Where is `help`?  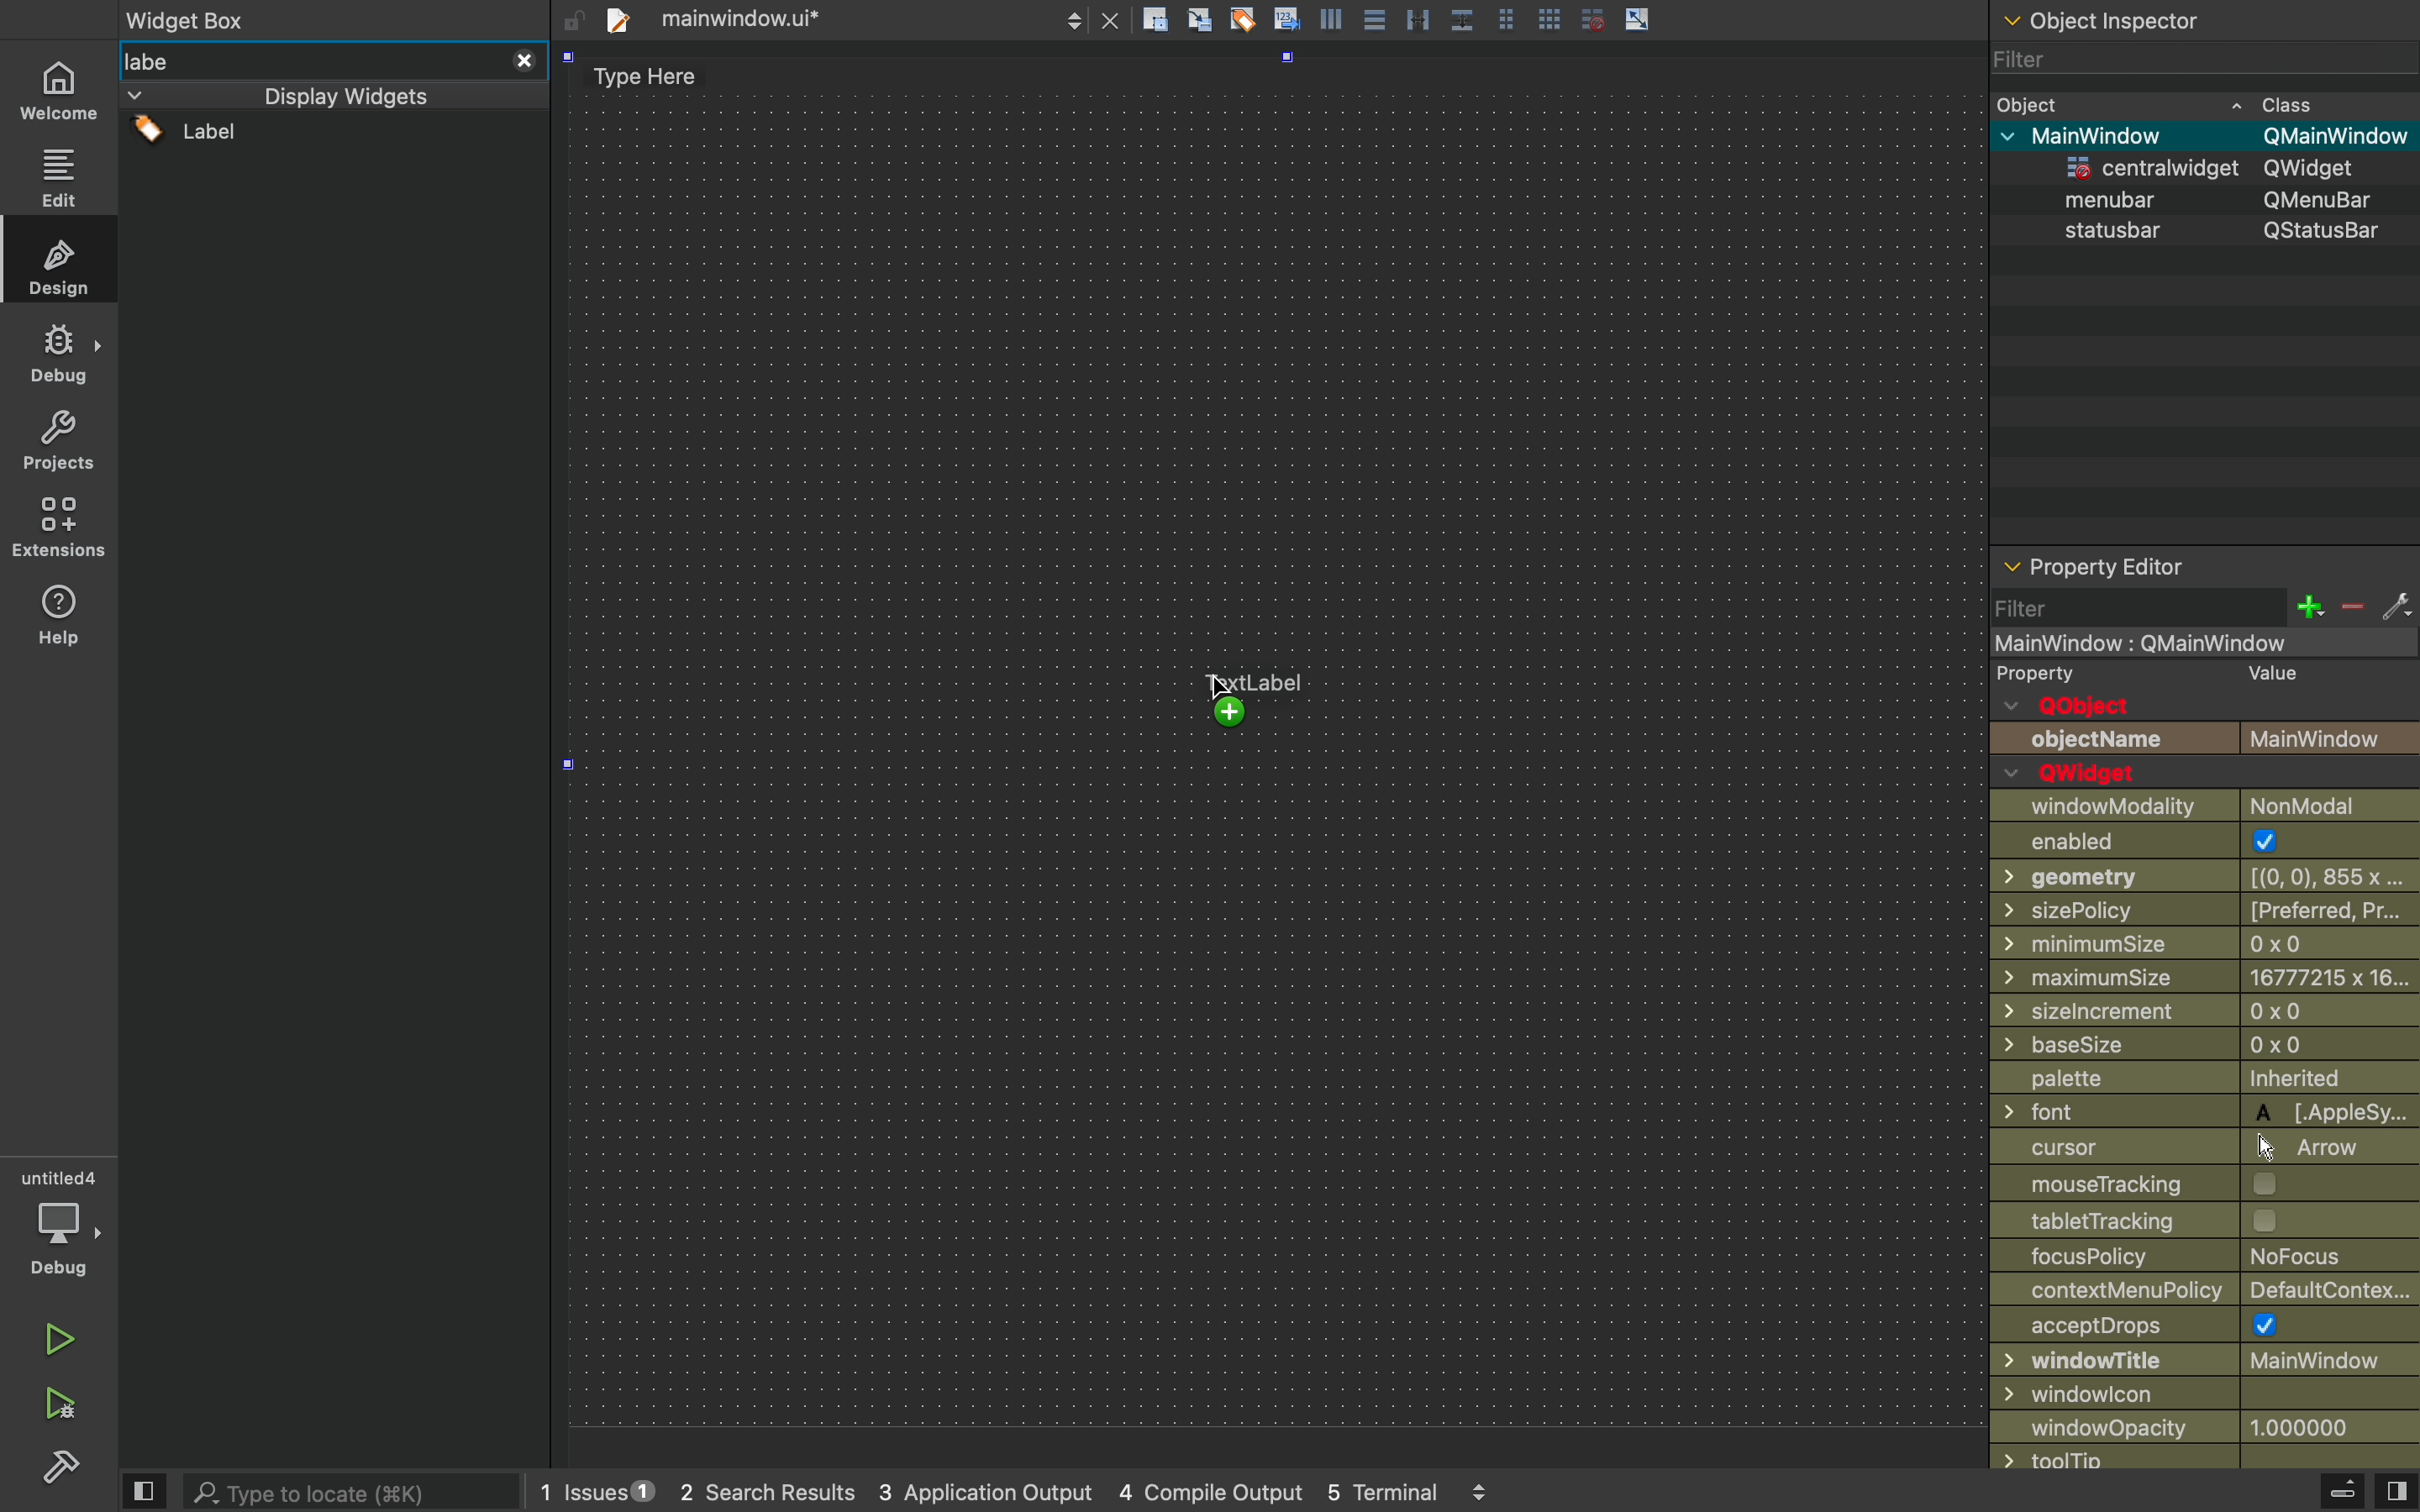 help is located at coordinates (60, 621).